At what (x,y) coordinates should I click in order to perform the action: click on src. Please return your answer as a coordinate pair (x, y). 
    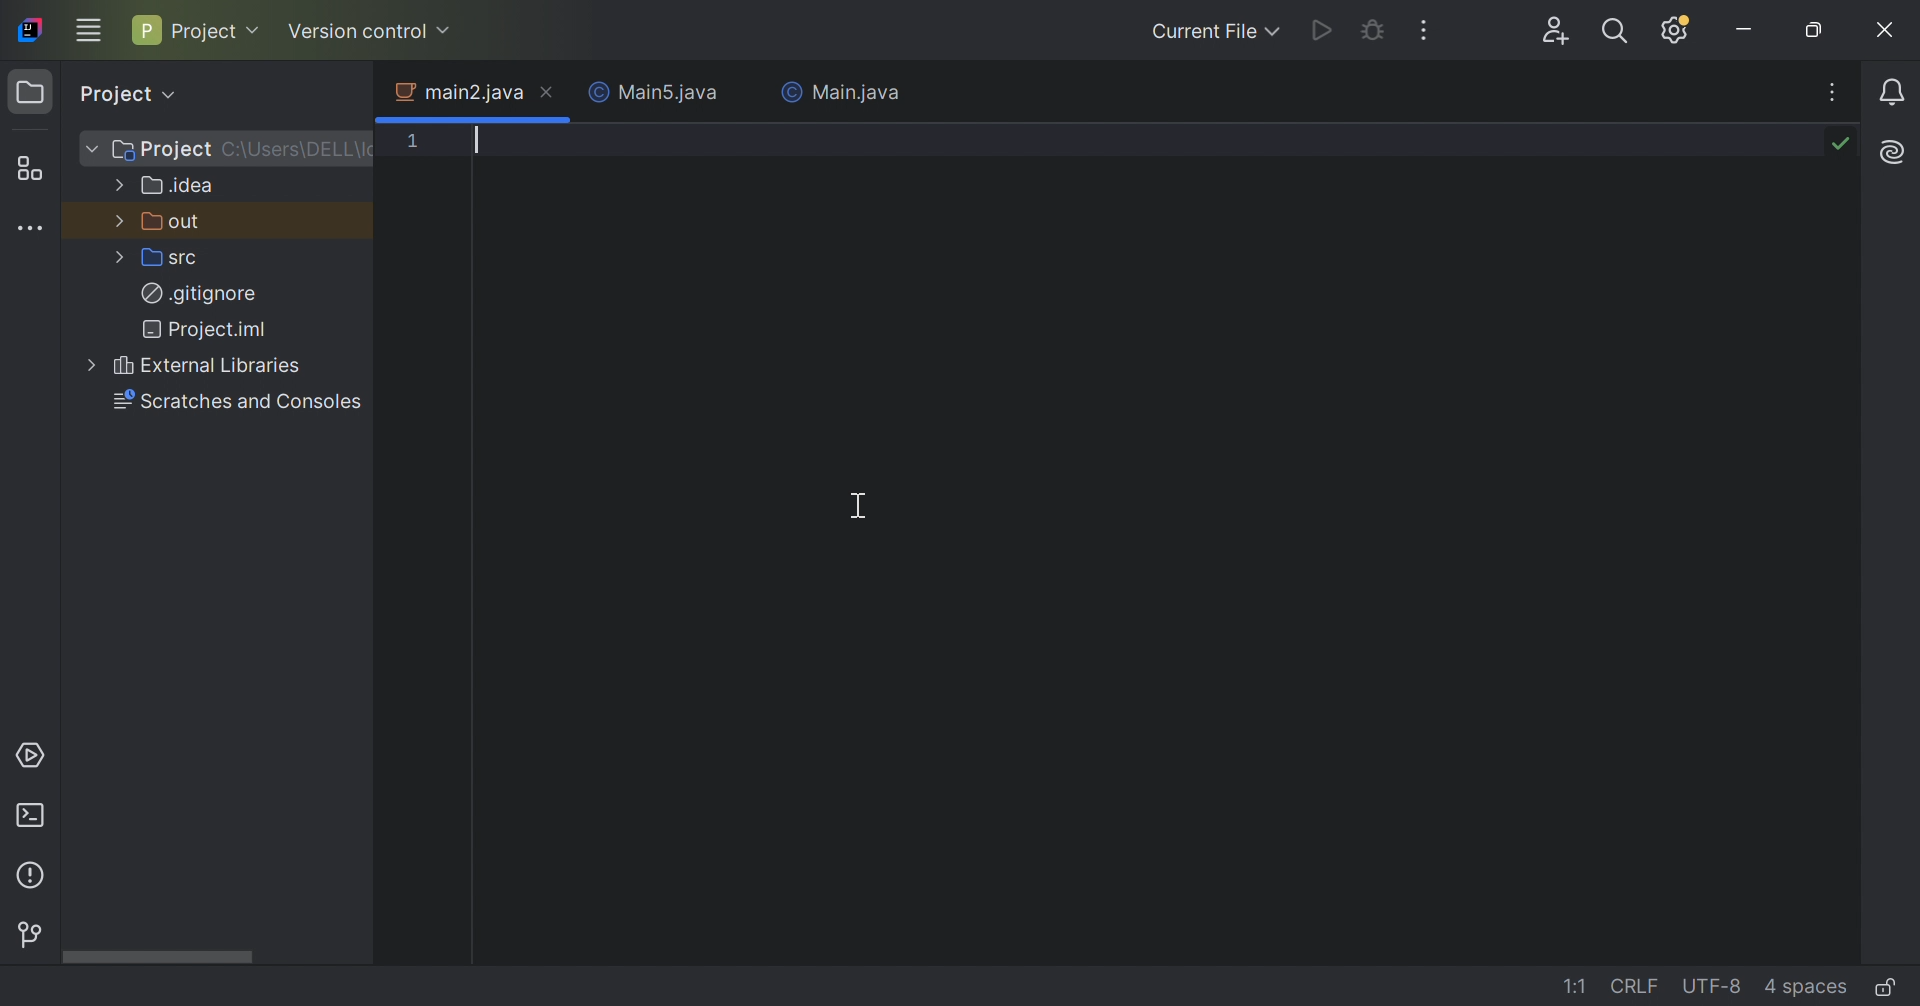
    Looking at the image, I should click on (173, 257).